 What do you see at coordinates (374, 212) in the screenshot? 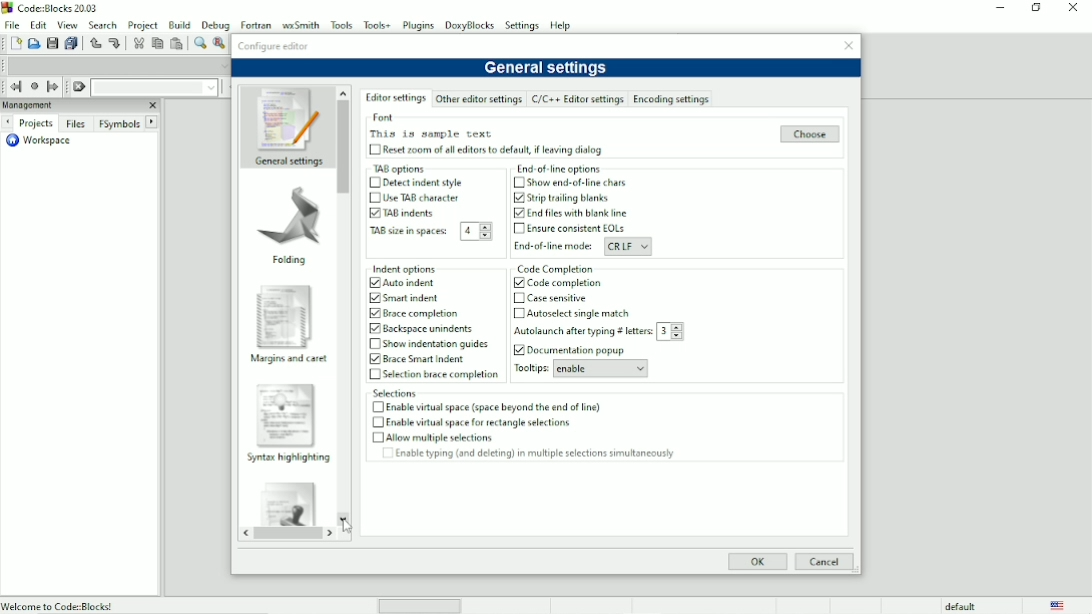
I see `` at bounding box center [374, 212].